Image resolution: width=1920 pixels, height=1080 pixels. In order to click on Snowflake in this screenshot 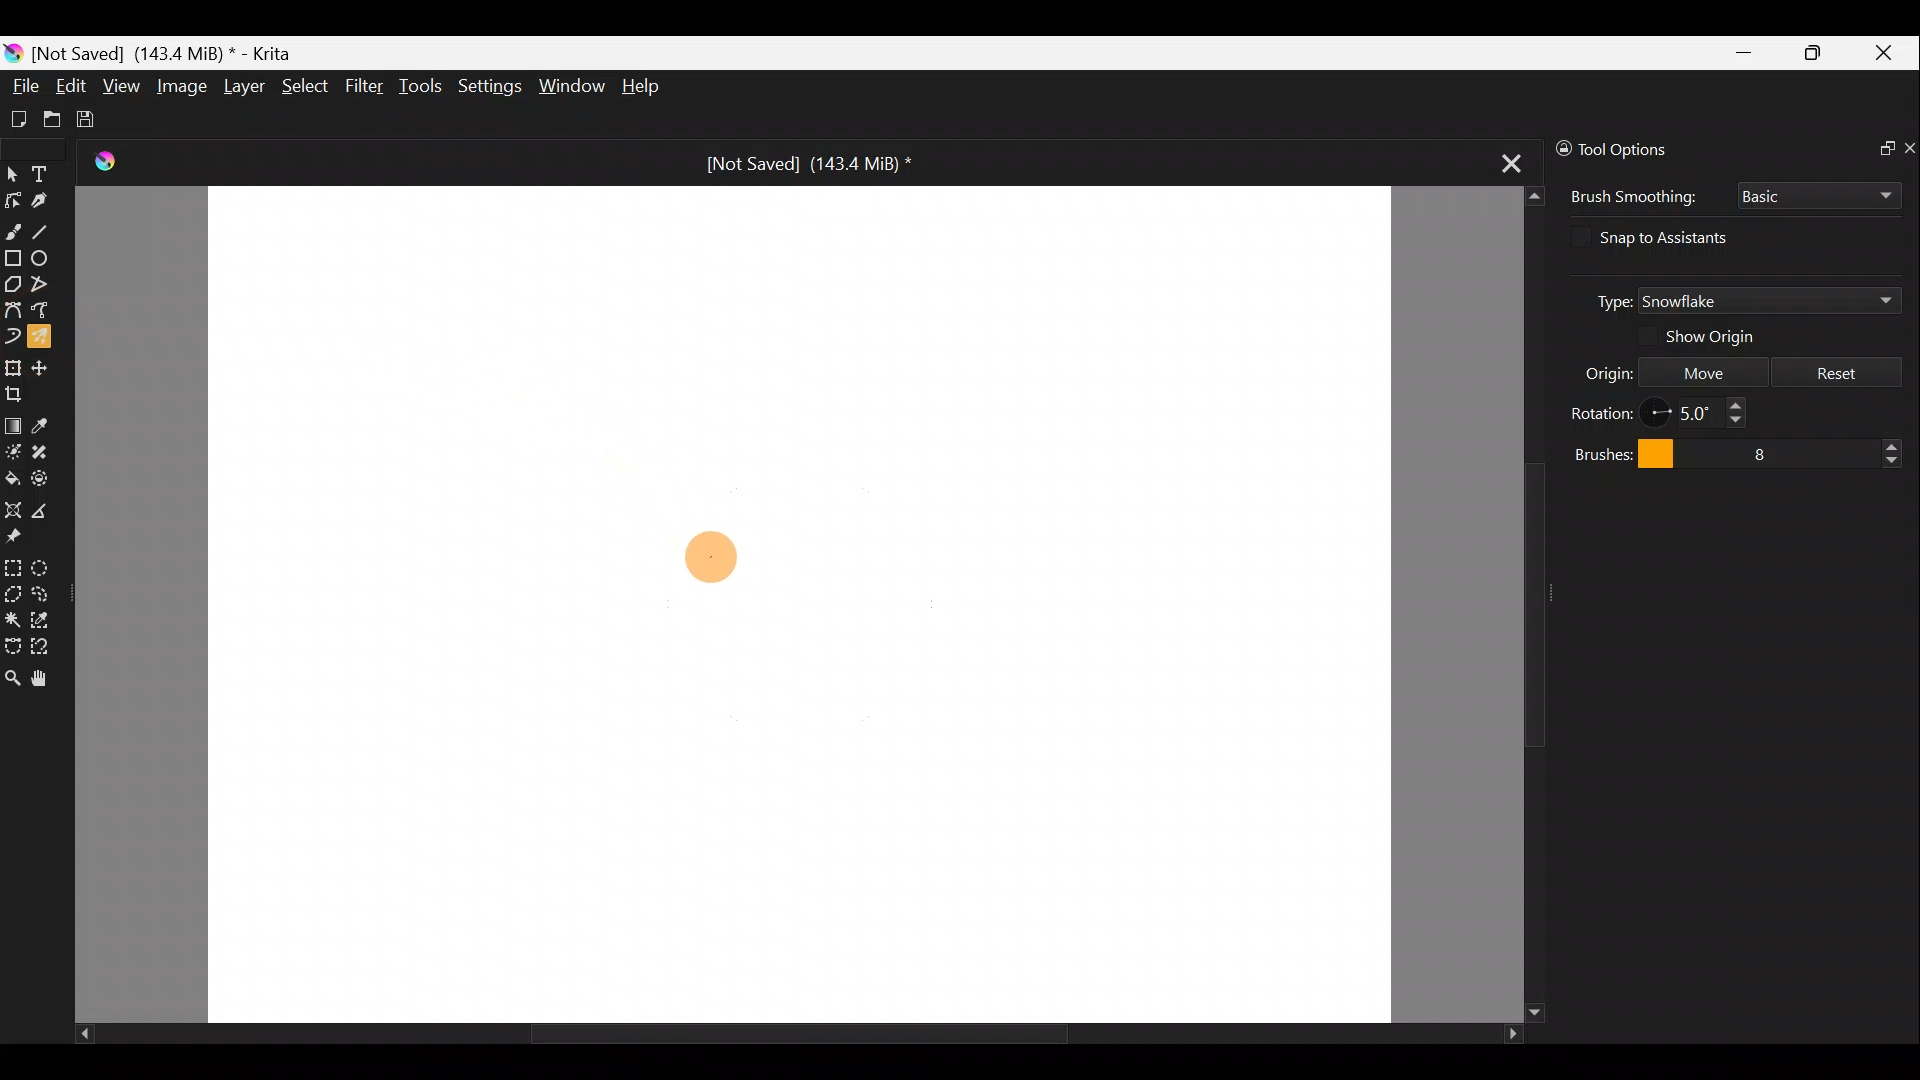, I will do `click(1769, 301)`.